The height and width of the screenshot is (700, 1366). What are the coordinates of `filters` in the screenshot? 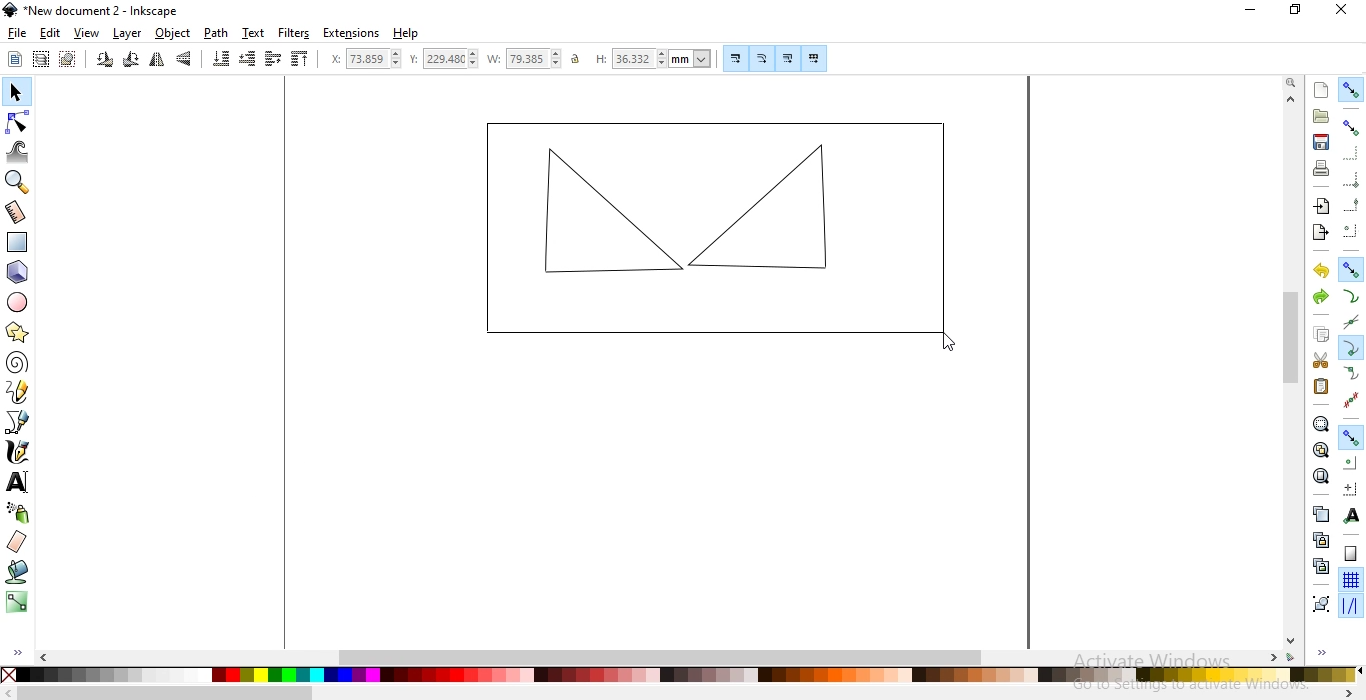 It's located at (295, 34).